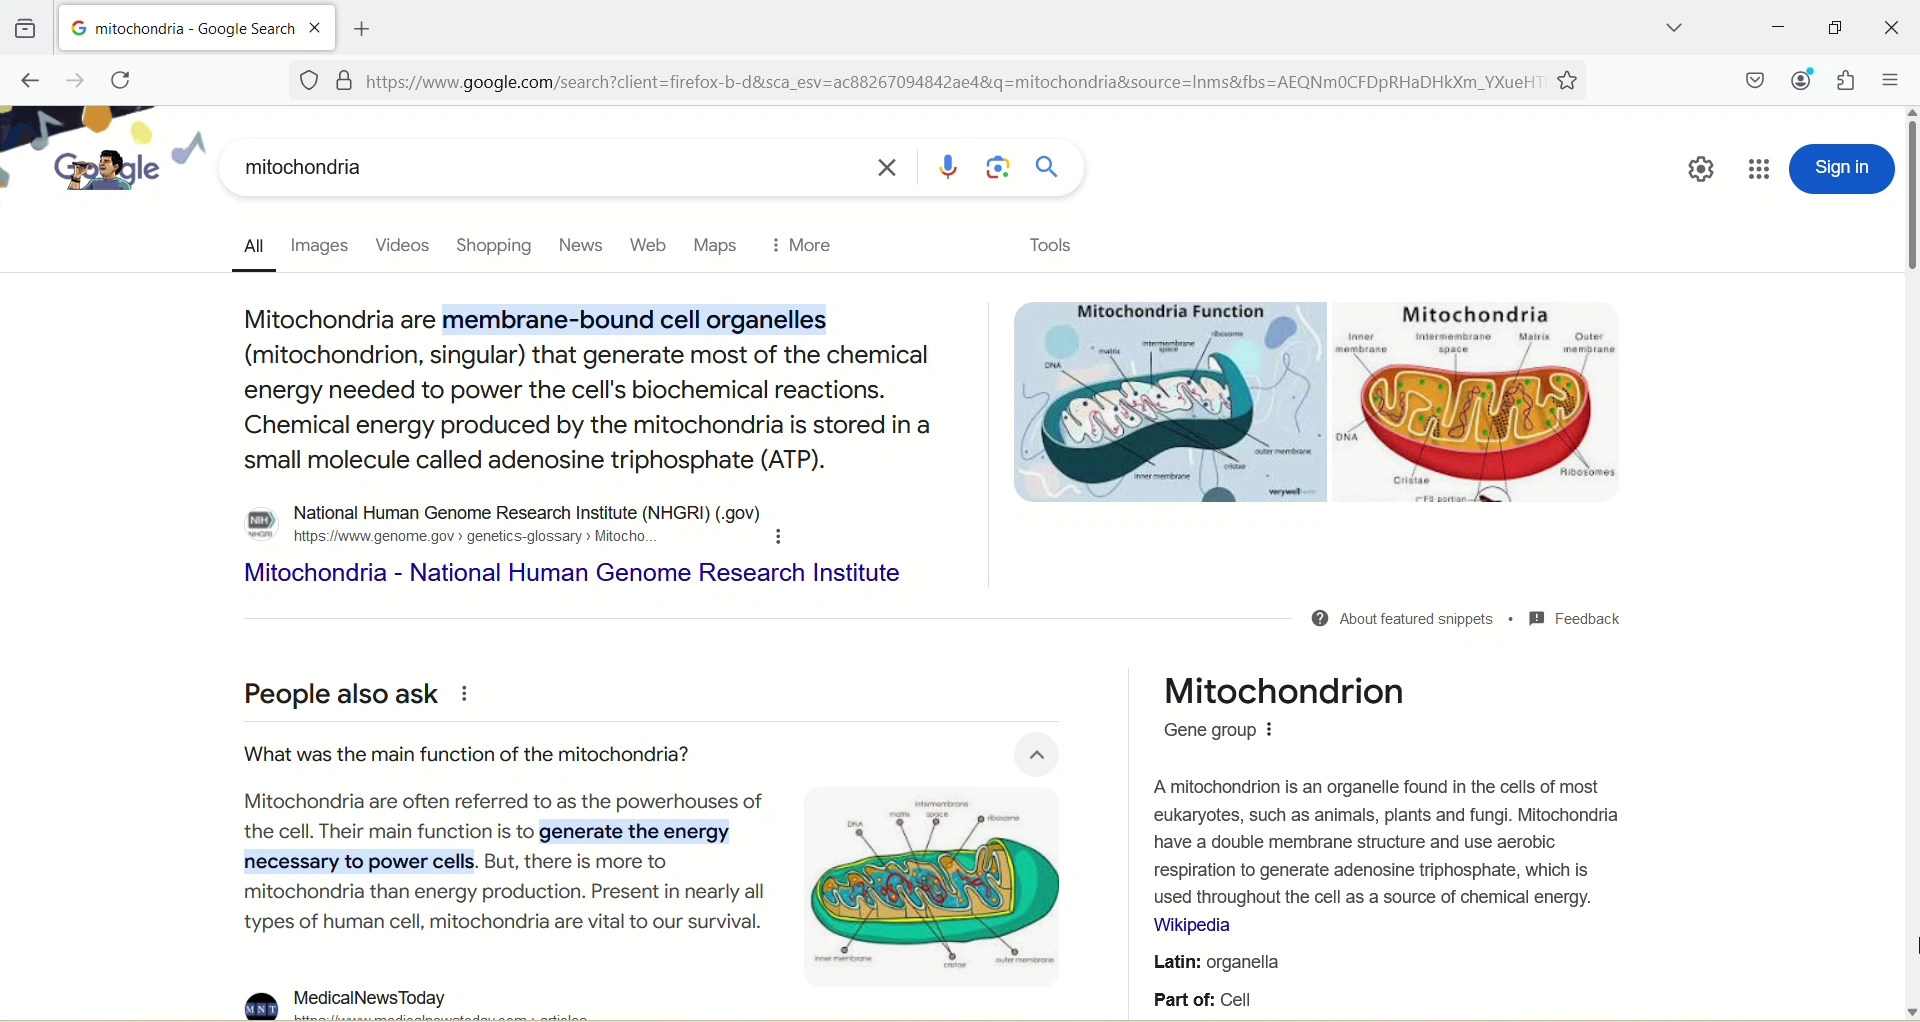 This screenshot has height=1022, width=1920. Describe the element at coordinates (1659, 26) in the screenshot. I see `list all tabs` at that location.